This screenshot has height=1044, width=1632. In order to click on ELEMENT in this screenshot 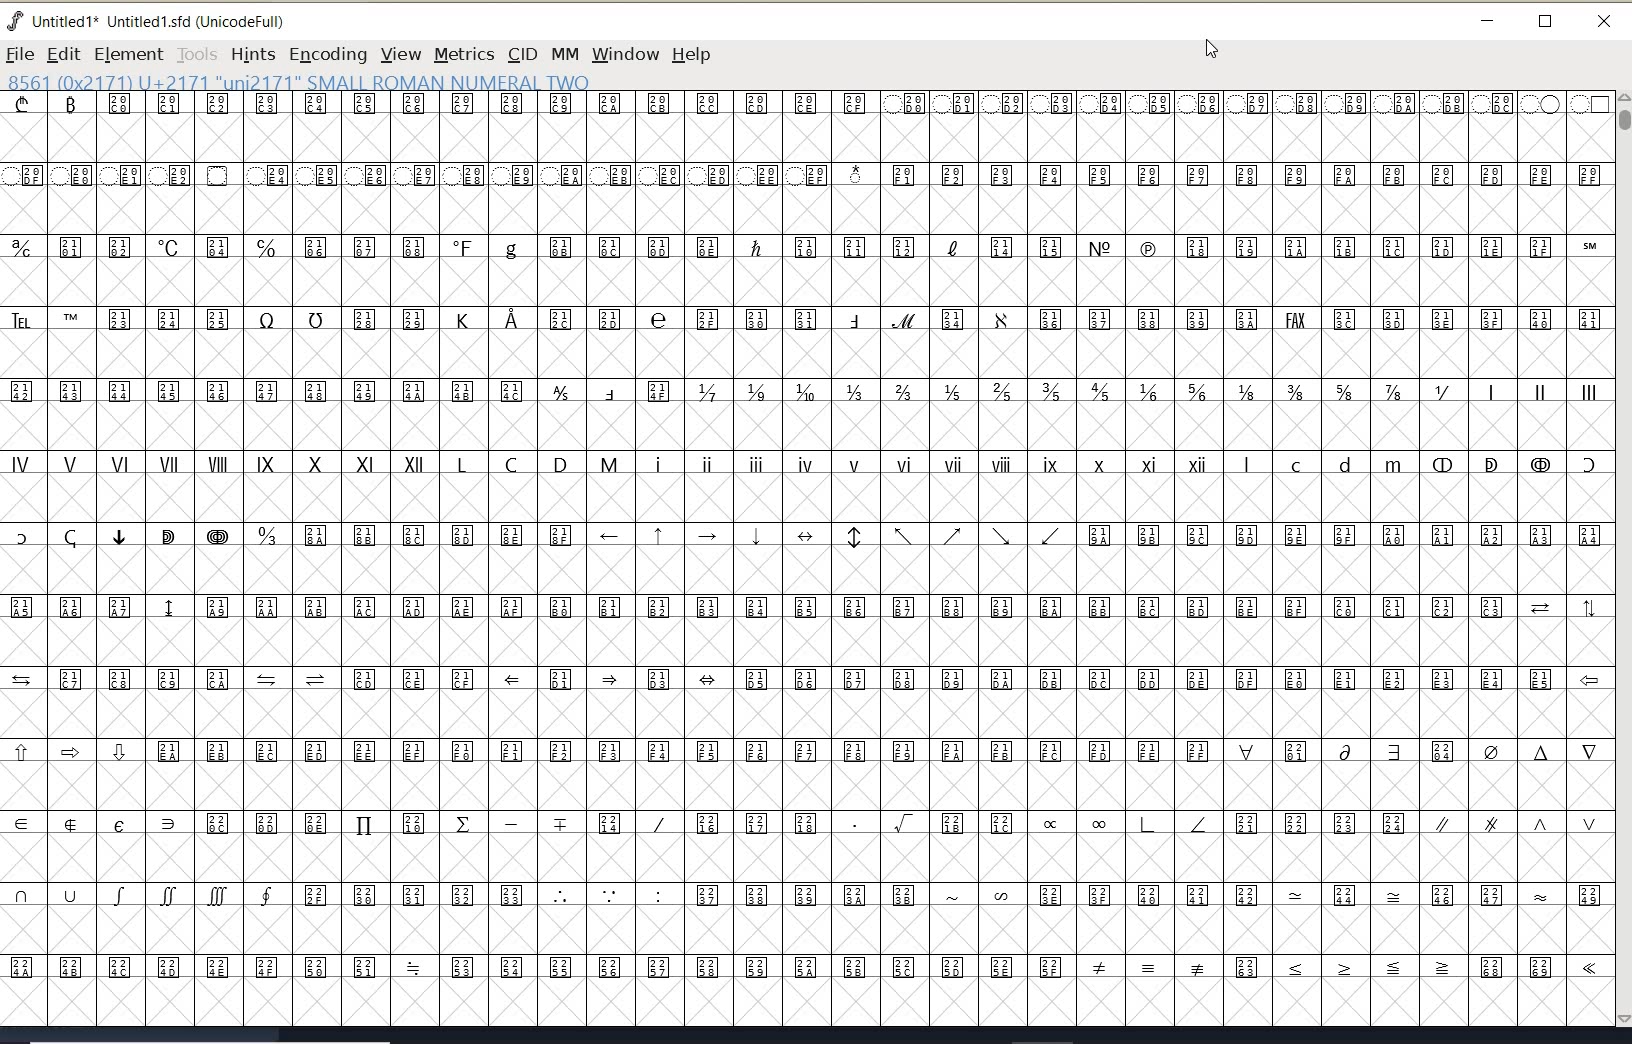, I will do `click(128, 54)`.